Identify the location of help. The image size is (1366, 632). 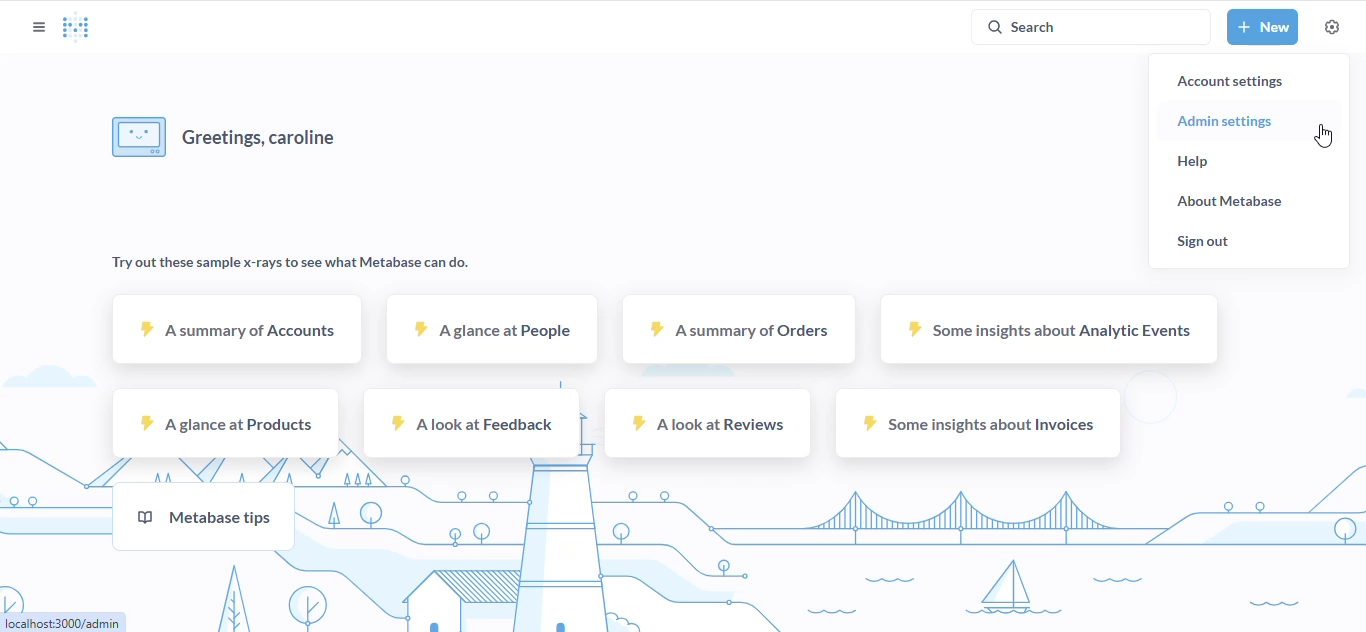
(1194, 162).